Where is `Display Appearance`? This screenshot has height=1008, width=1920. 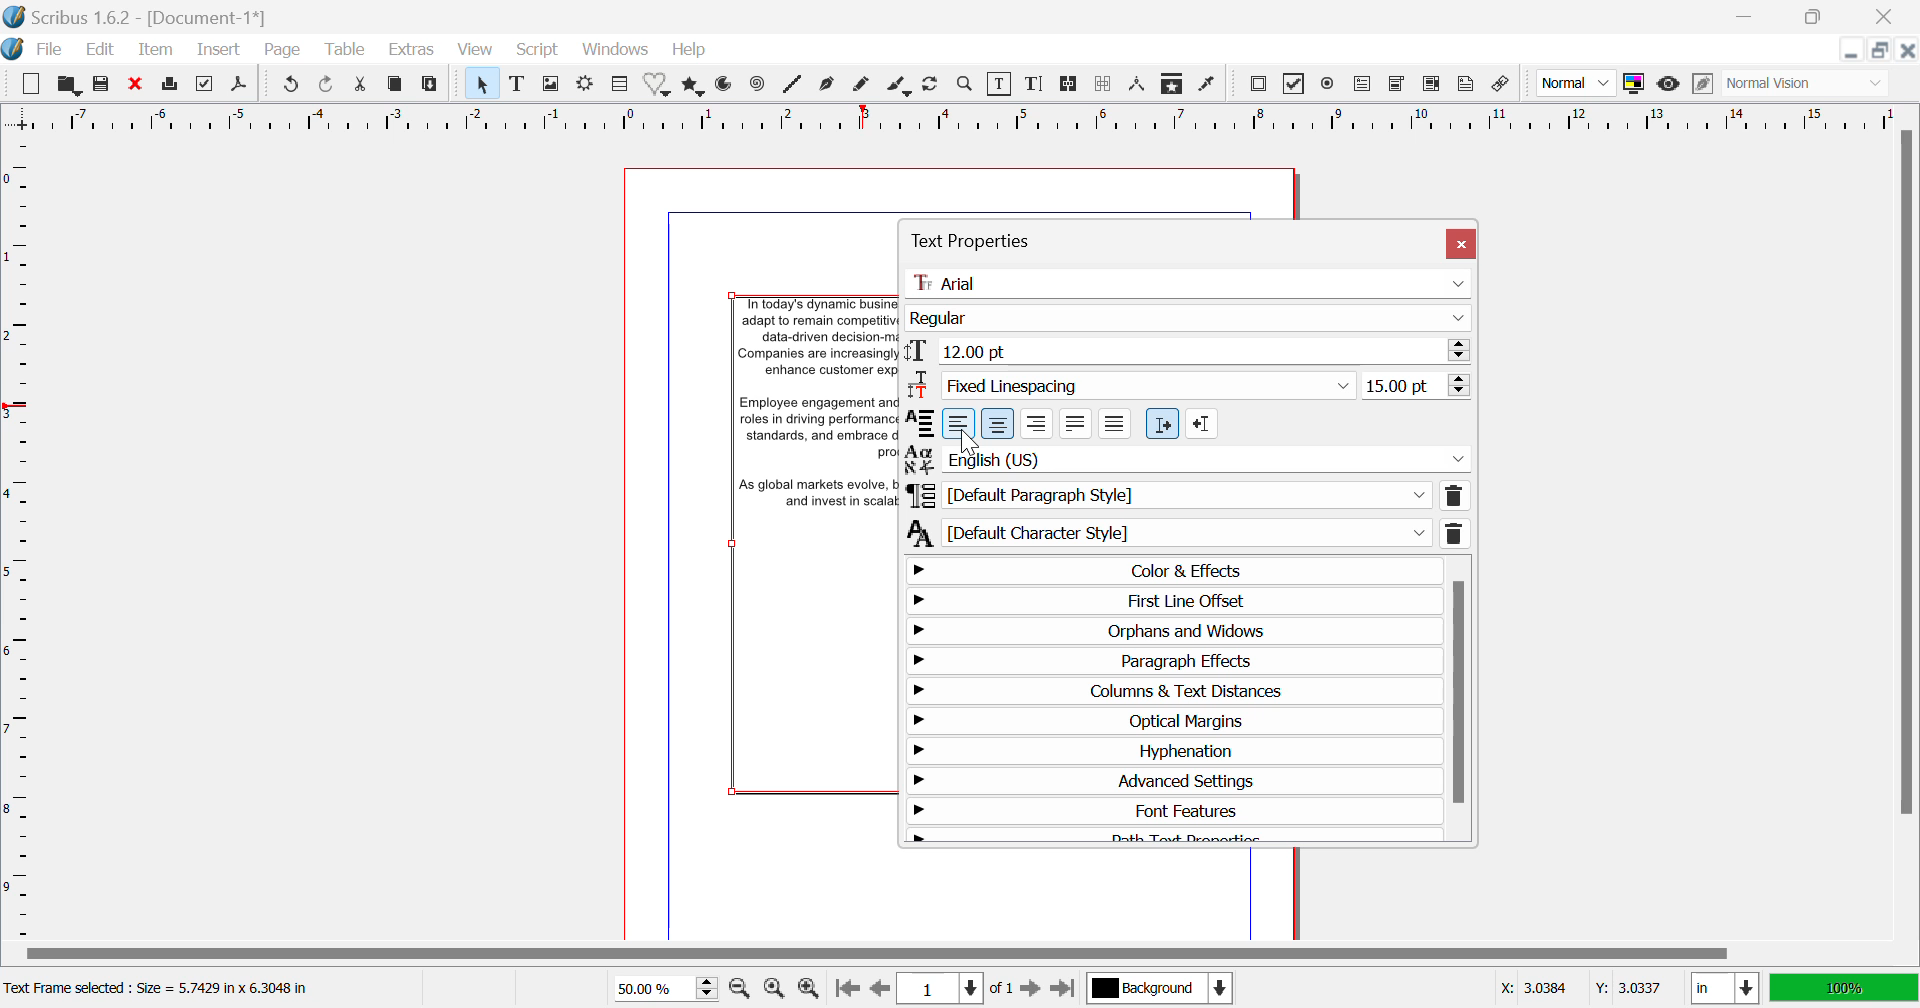 Display Appearance is located at coordinates (1846, 986).